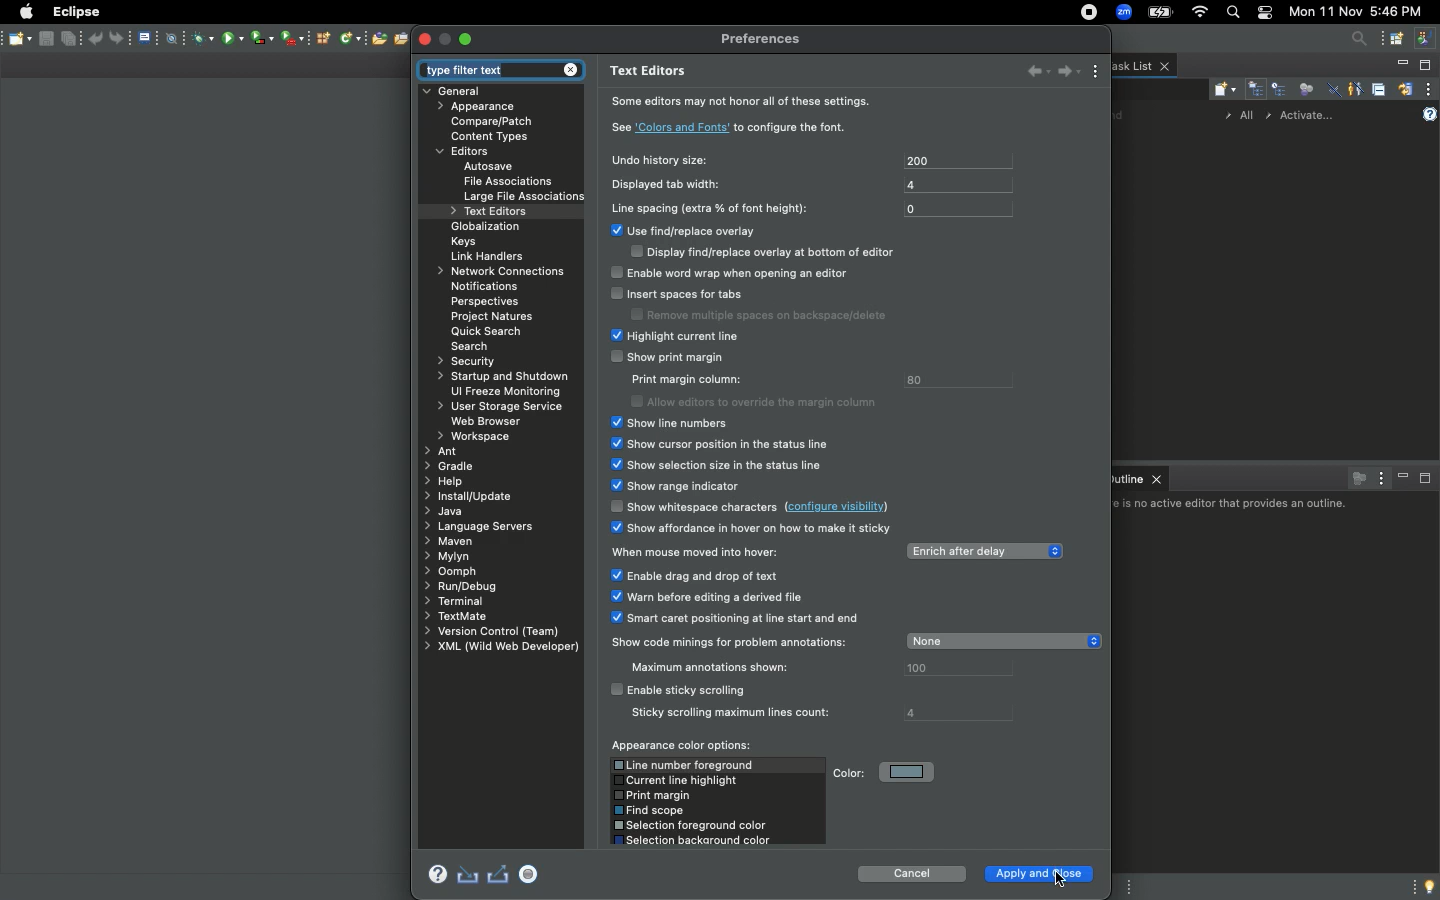  I want to click on Forward, so click(124, 38).